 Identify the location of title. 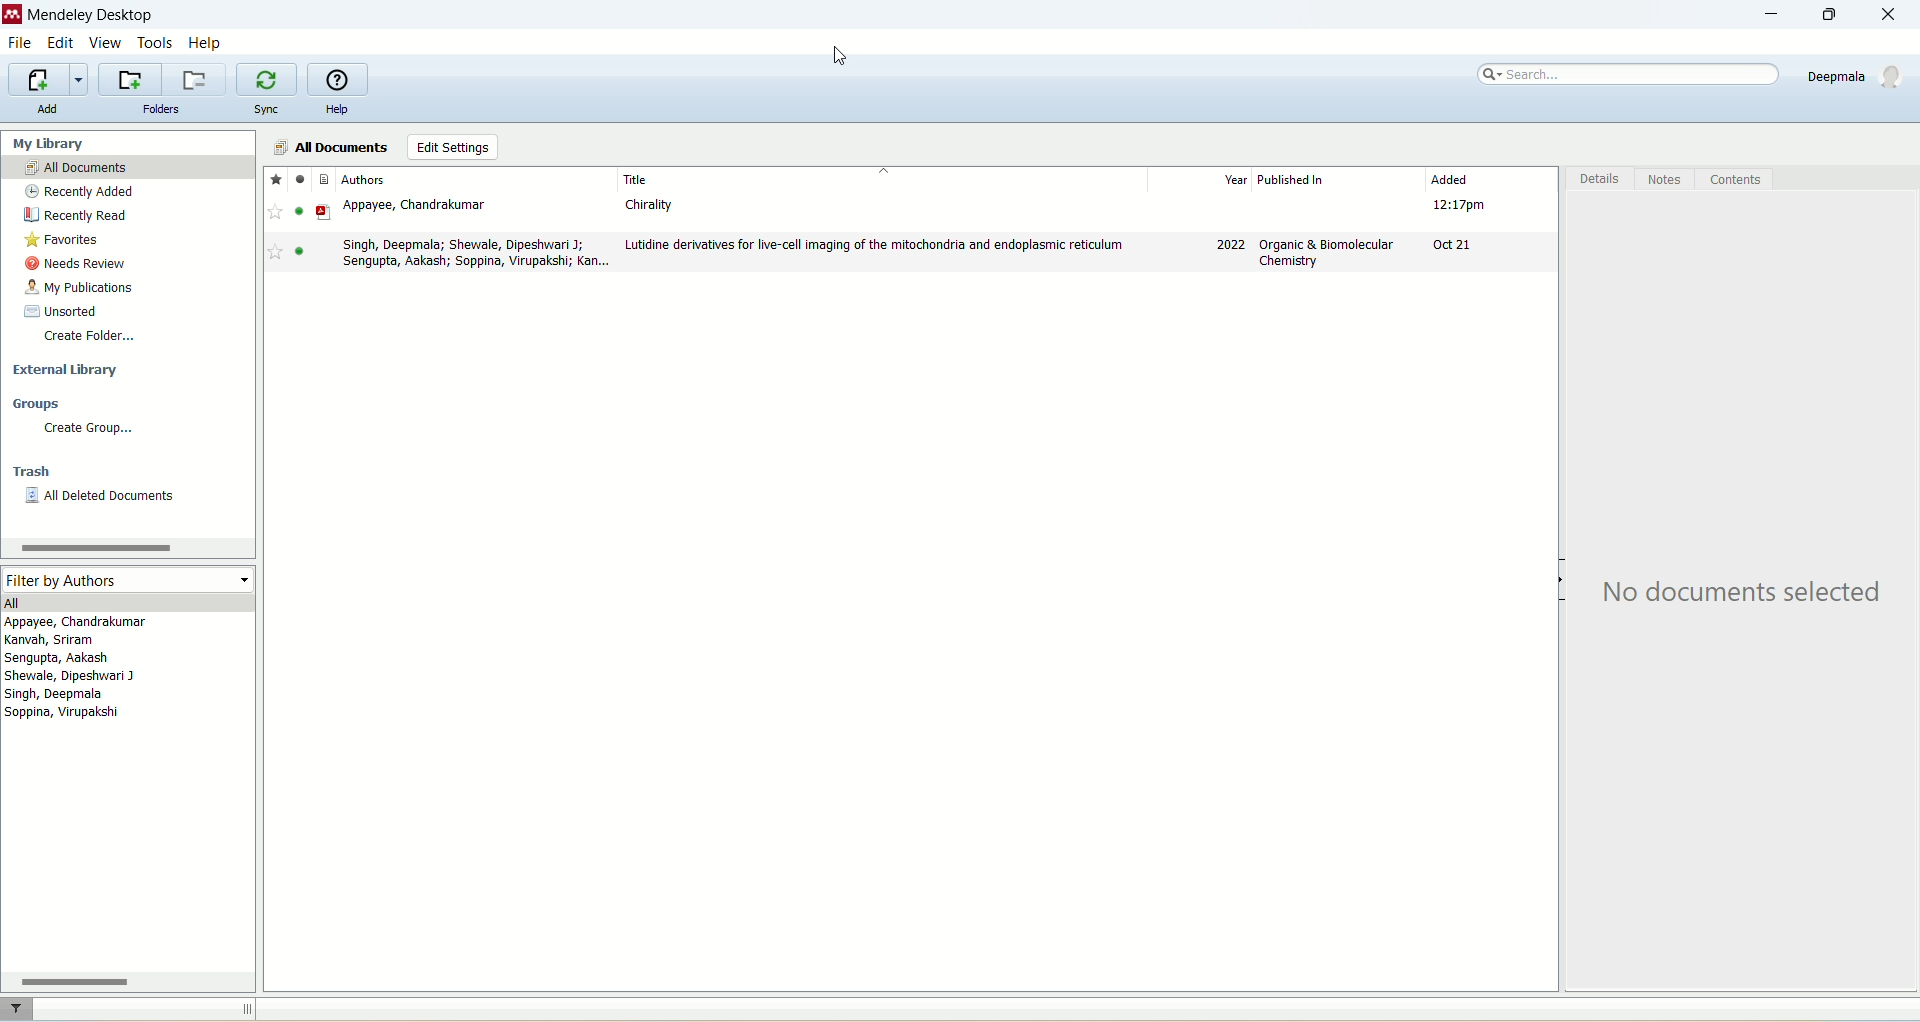
(877, 174).